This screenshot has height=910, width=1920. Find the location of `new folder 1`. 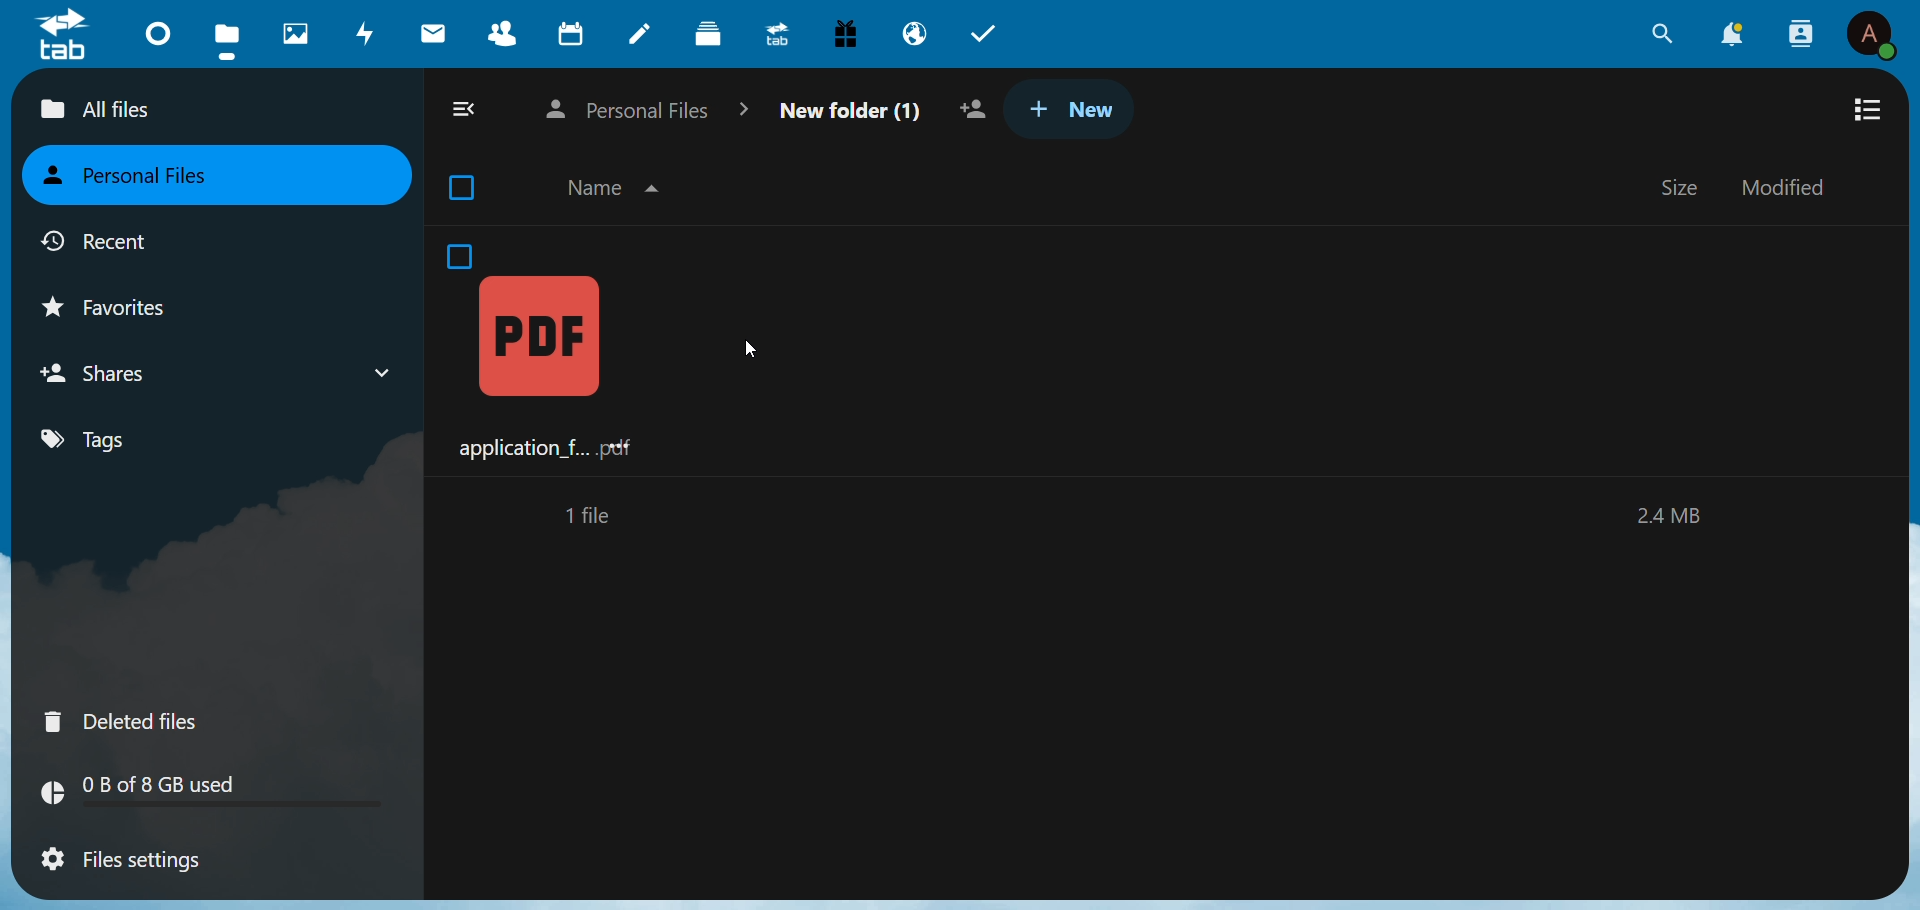

new folder 1 is located at coordinates (847, 107).